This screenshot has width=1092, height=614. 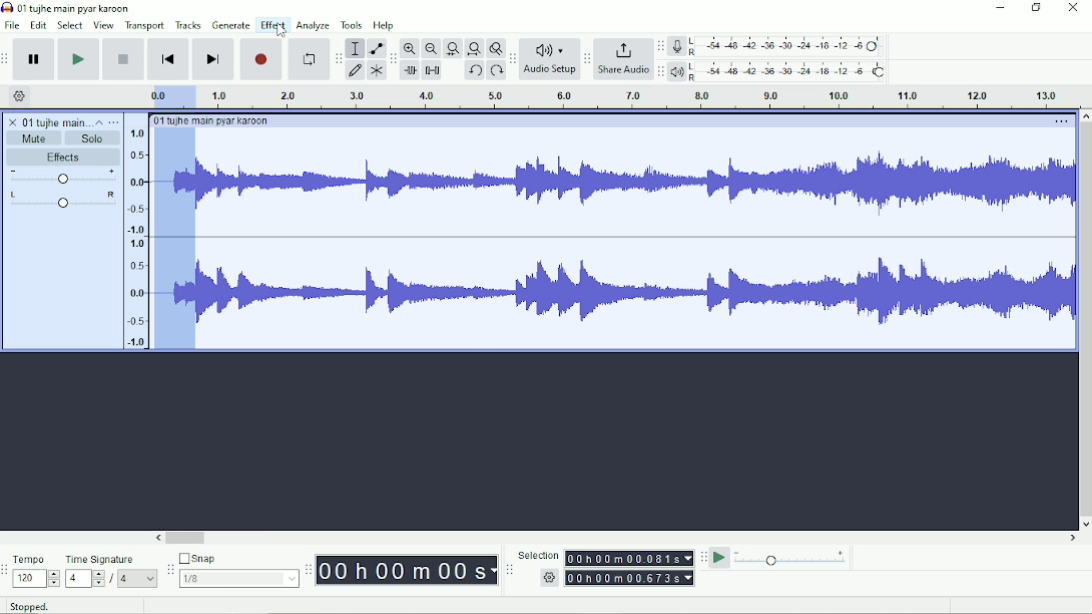 I want to click on Share Logo, so click(x=621, y=49).